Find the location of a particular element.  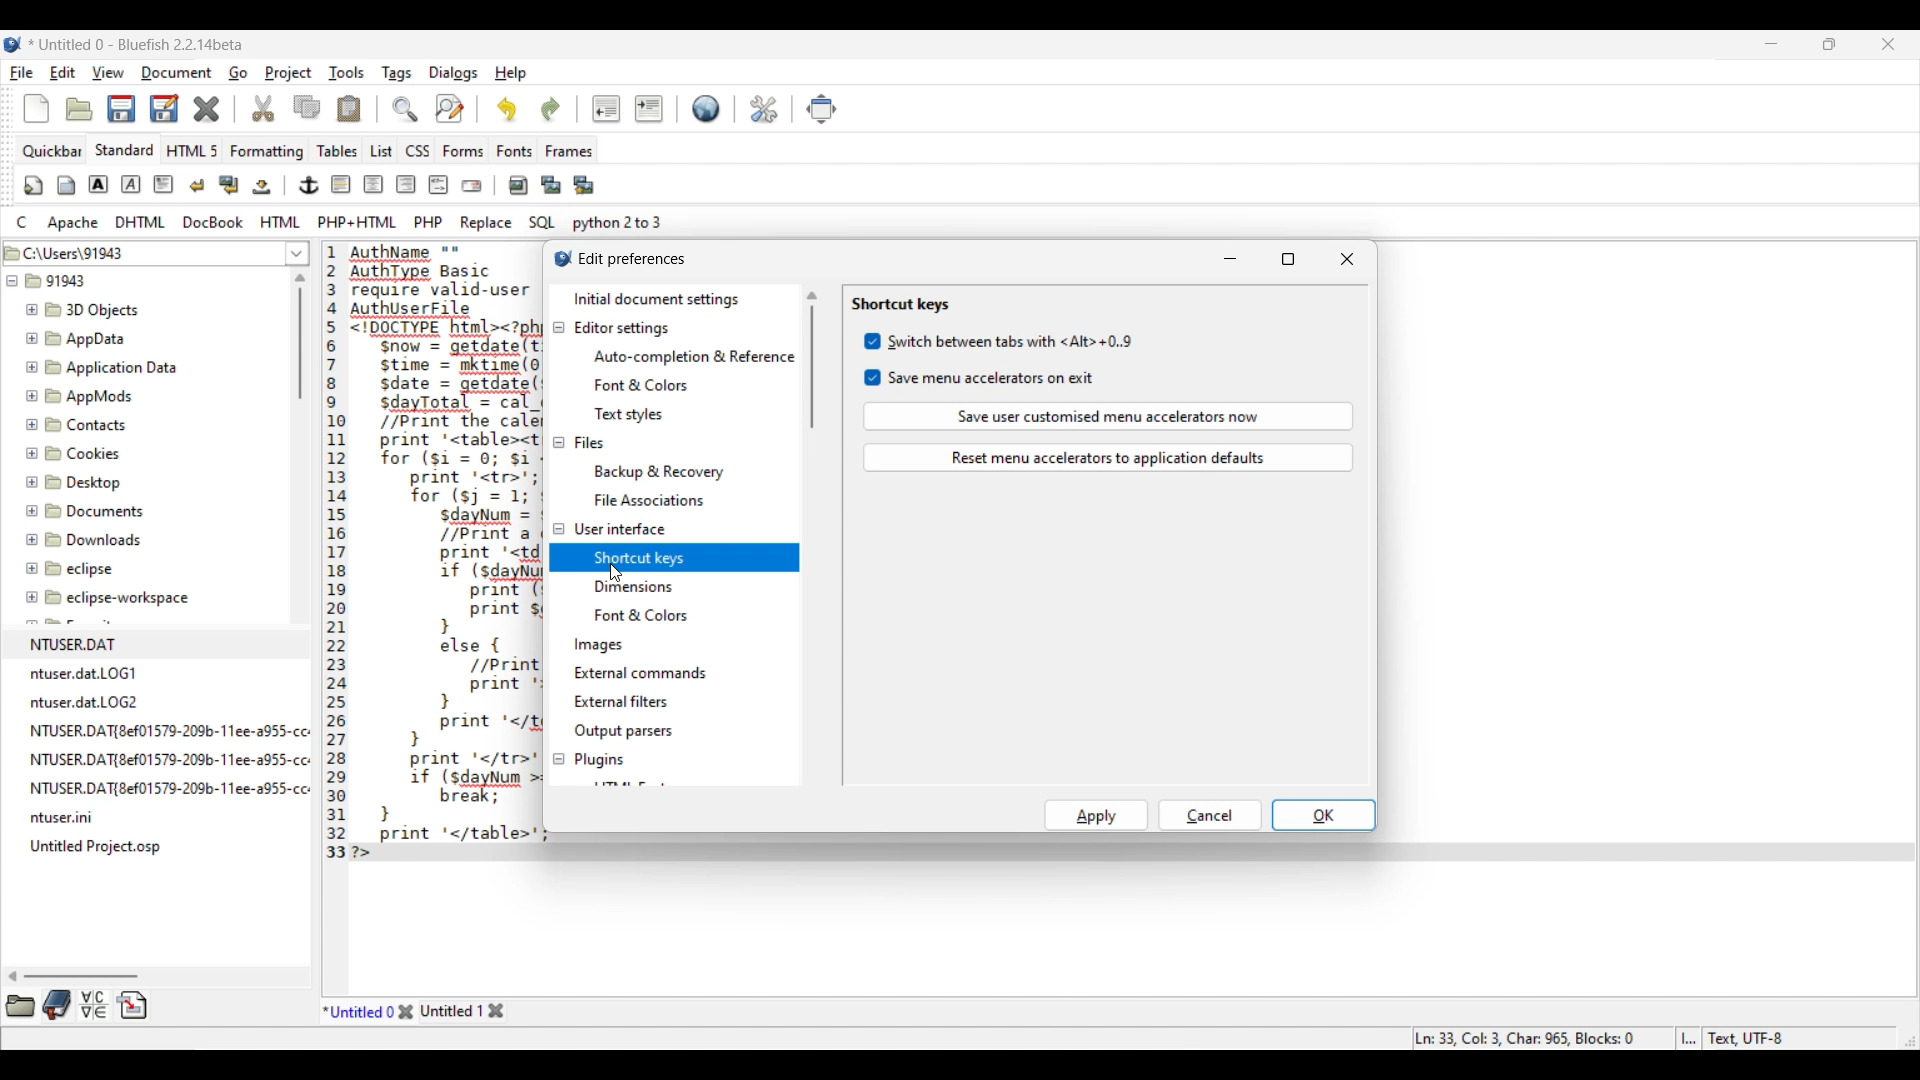

Redo is located at coordinates (551, 109).